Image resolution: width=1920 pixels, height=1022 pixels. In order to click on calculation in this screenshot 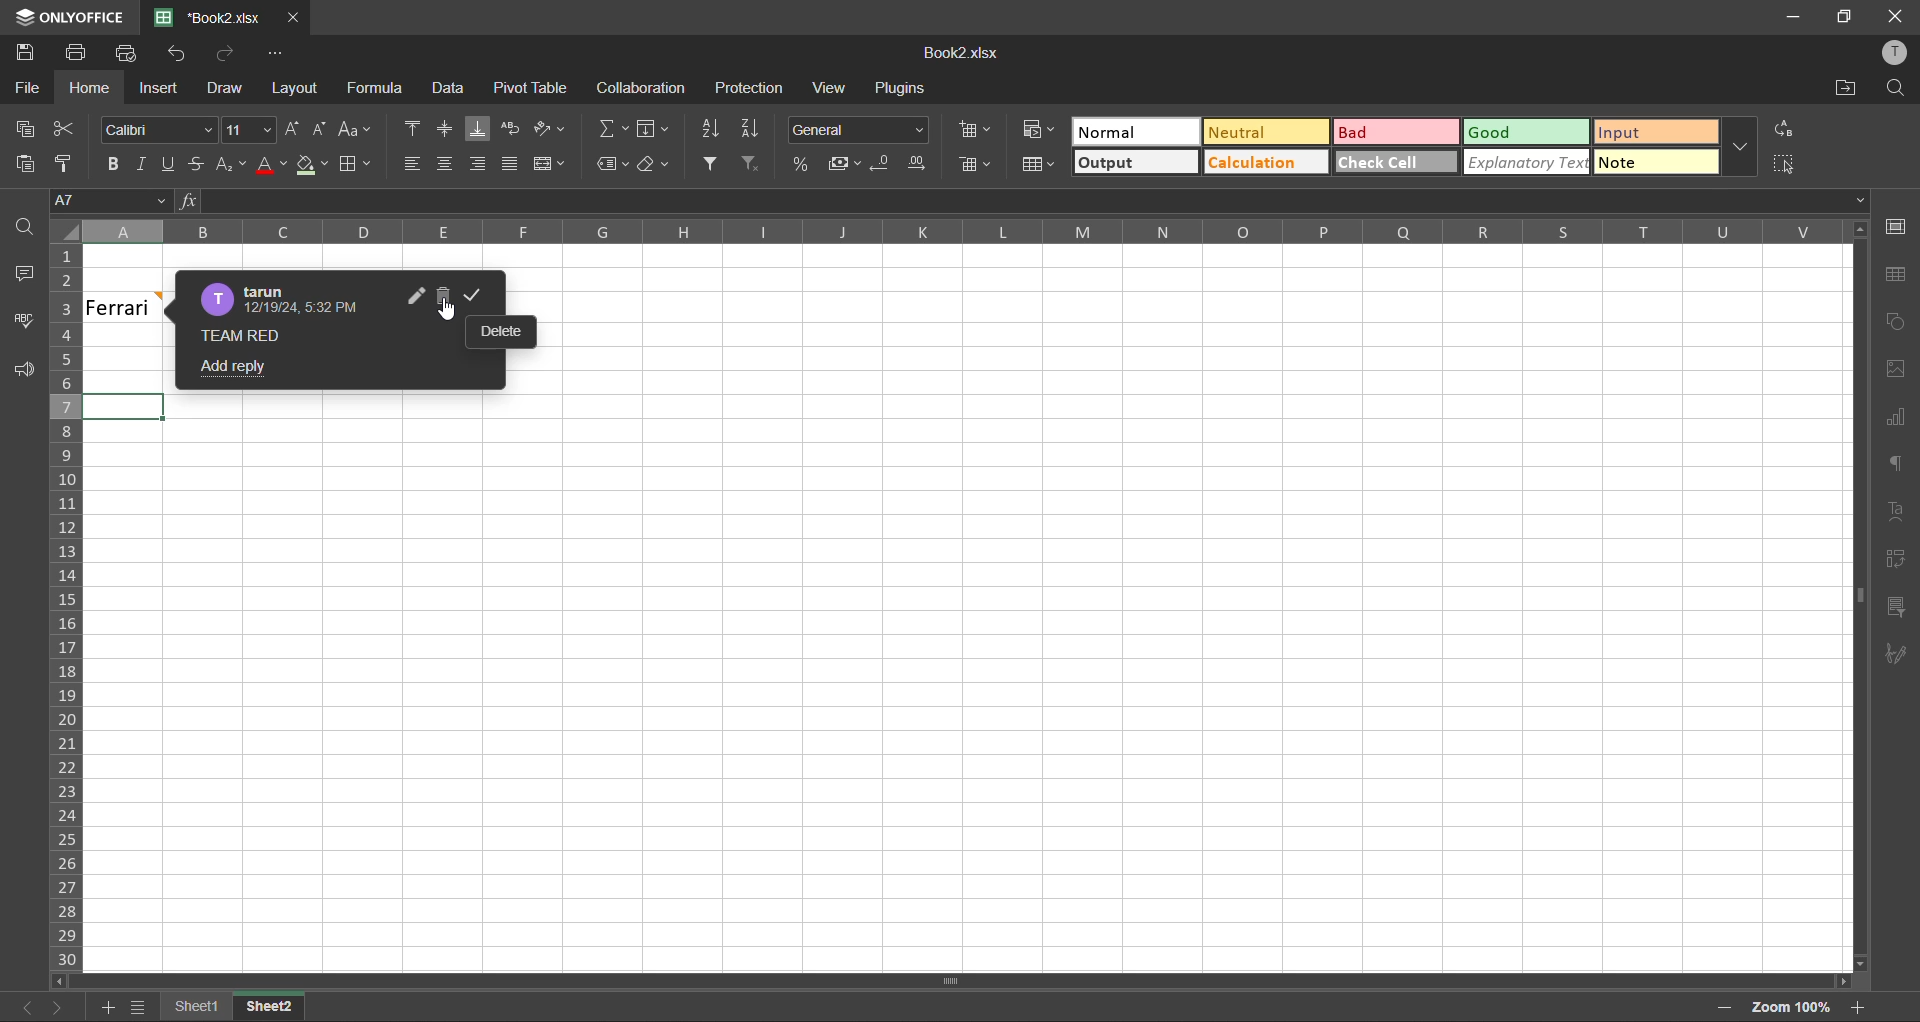, I will do `click(1265, 164)`.